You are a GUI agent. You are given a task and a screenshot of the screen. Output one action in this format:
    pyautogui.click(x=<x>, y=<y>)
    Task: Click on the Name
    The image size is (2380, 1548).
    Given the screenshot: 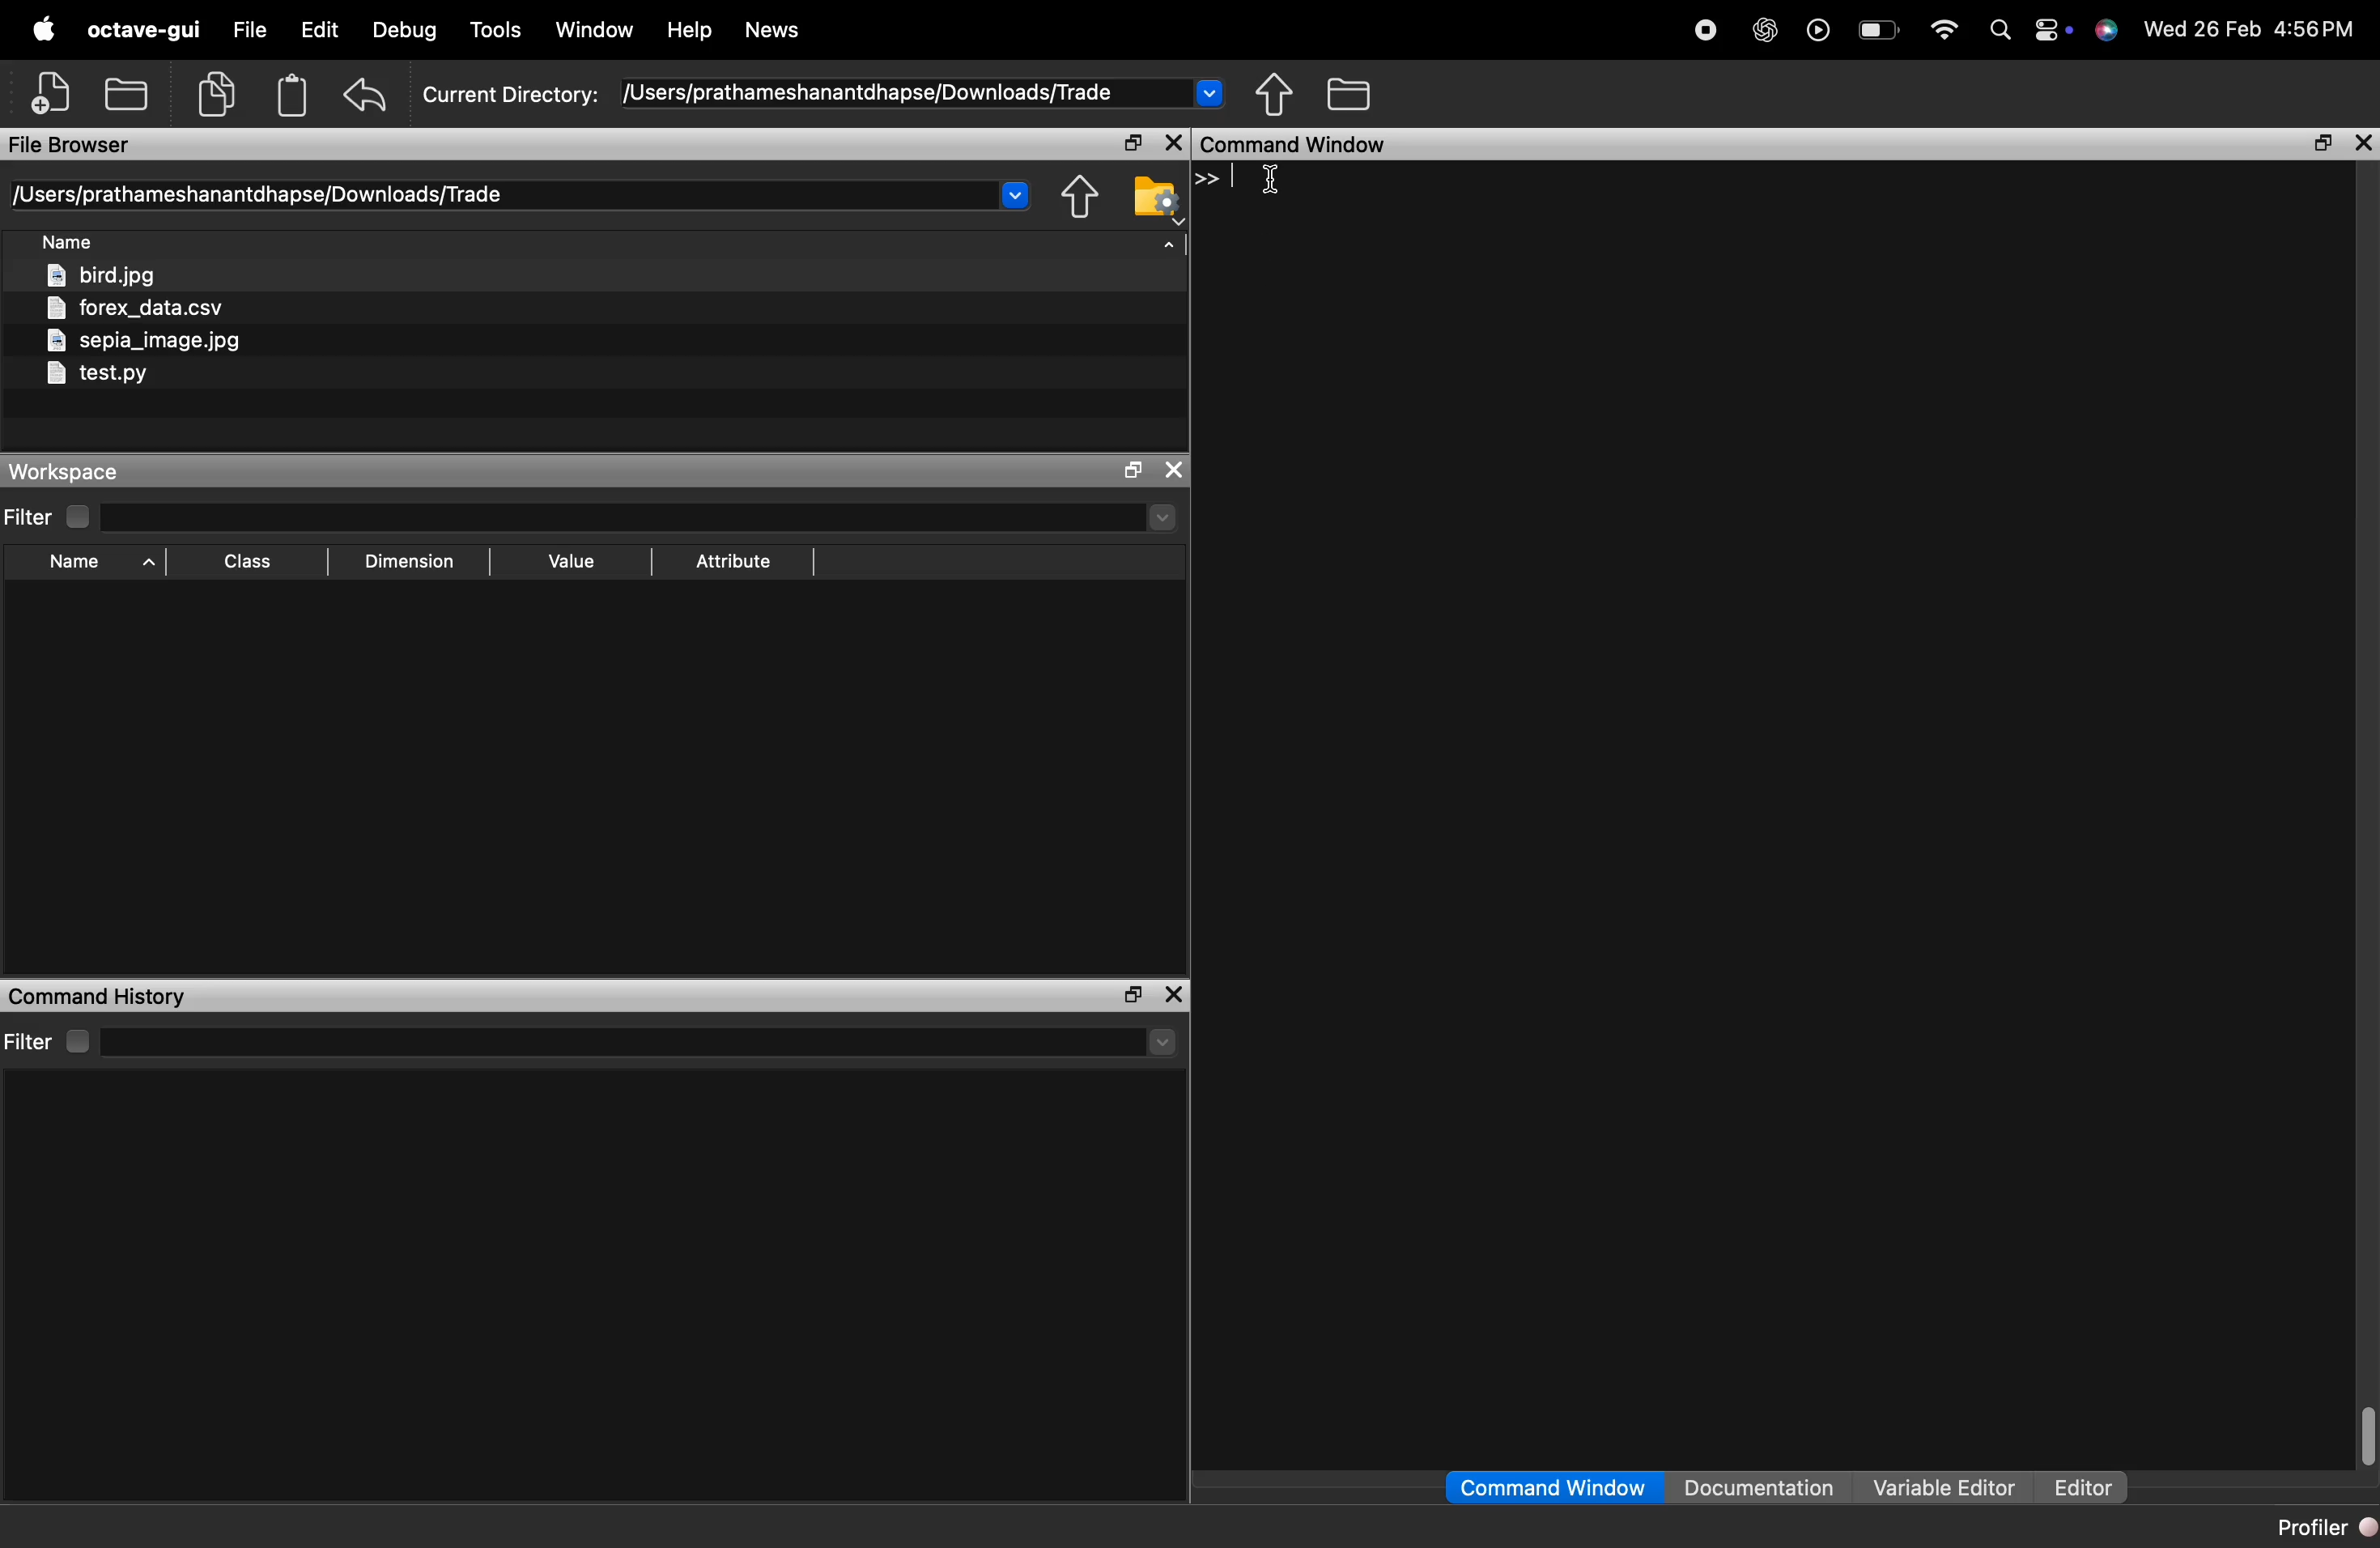 What is the action you would take?
    pyautogui.click(x=66, y=238)
    